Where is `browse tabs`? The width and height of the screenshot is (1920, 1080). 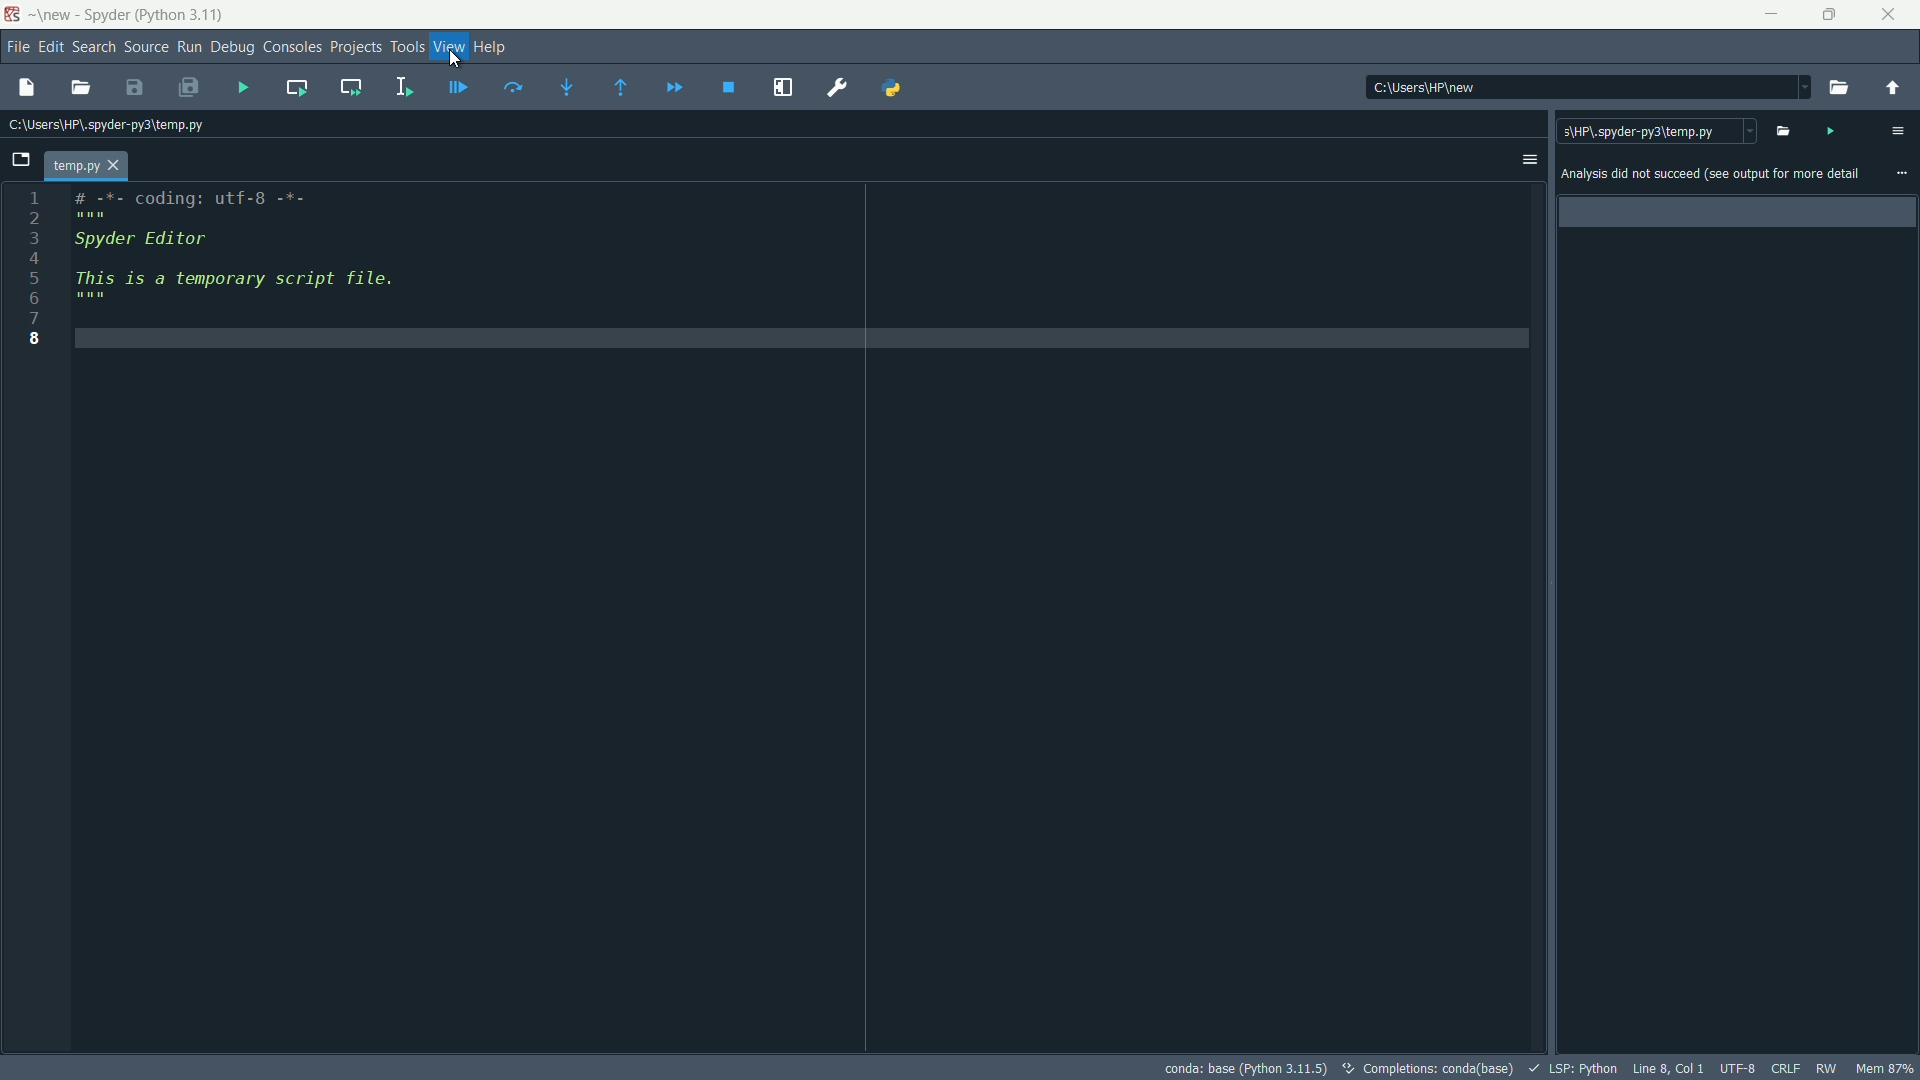
browse tabs is located at coordinates (19, 160).